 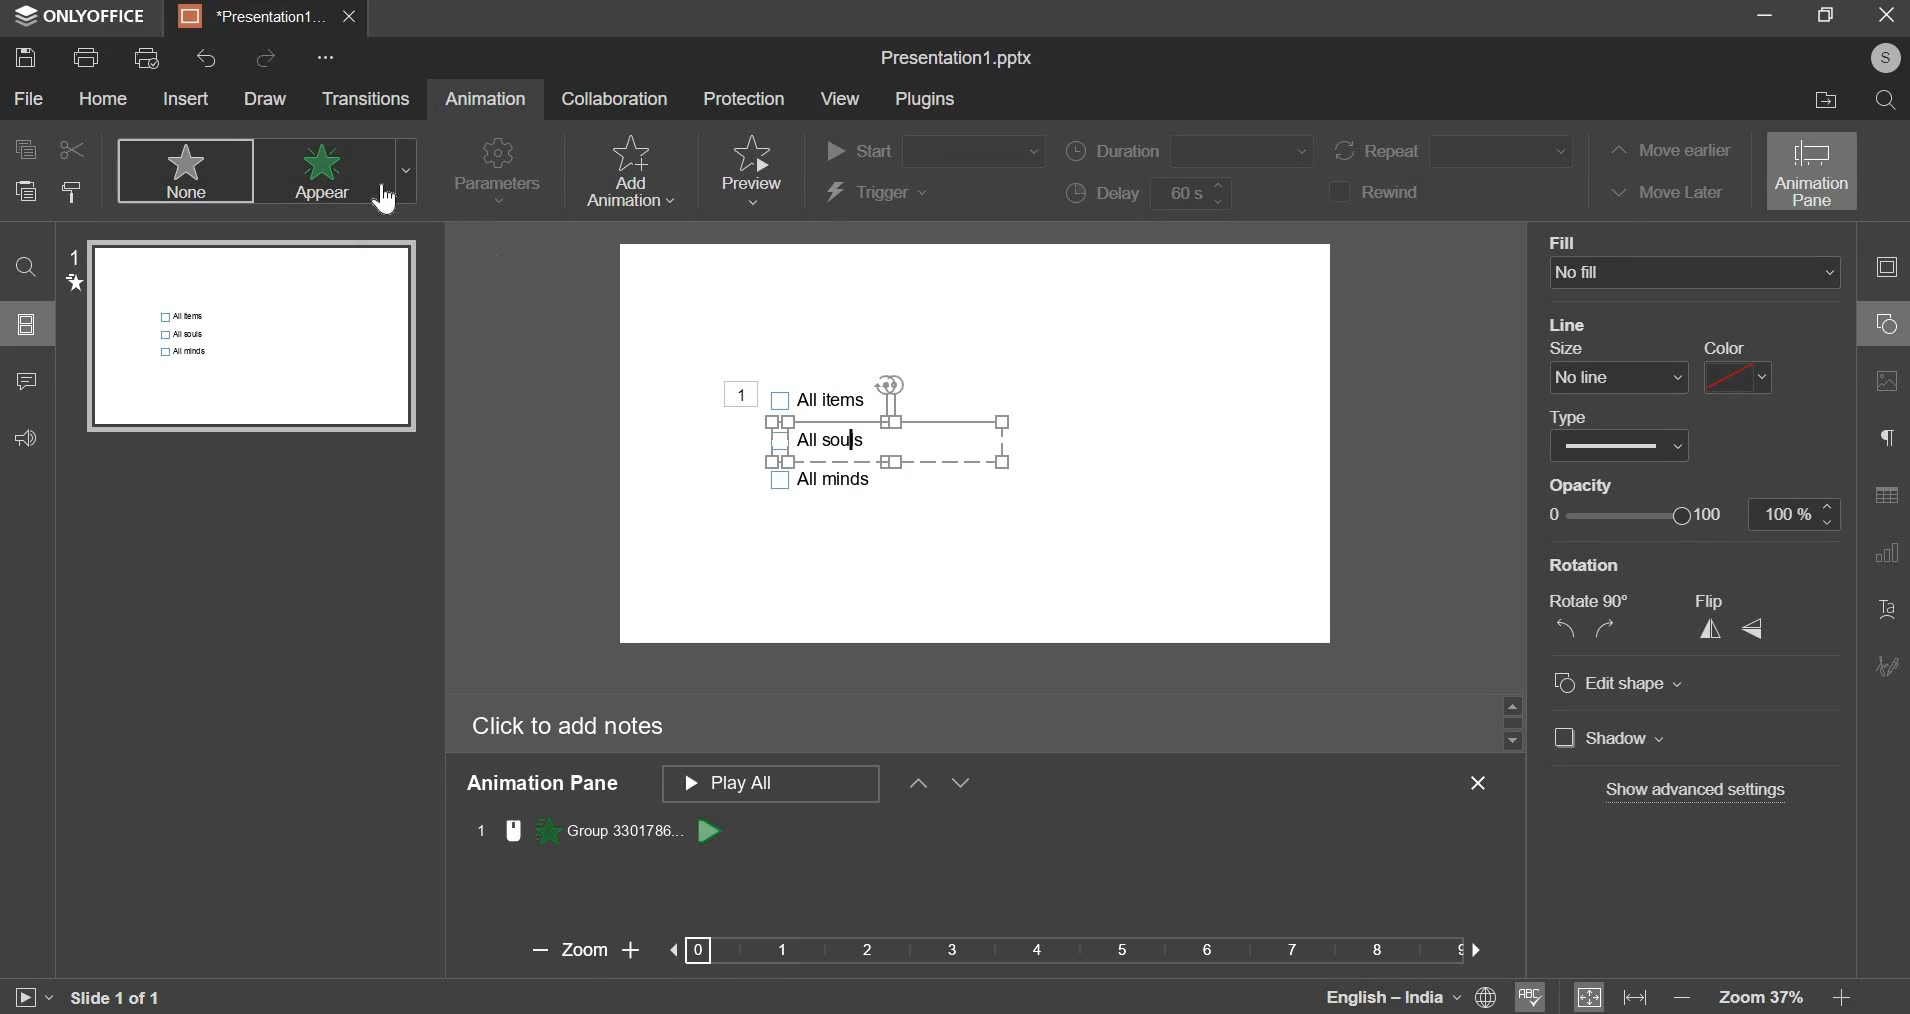 What do you see at coordinates (183, 170) in the screenshot?
I see `none` at bounding box center [183, 170].